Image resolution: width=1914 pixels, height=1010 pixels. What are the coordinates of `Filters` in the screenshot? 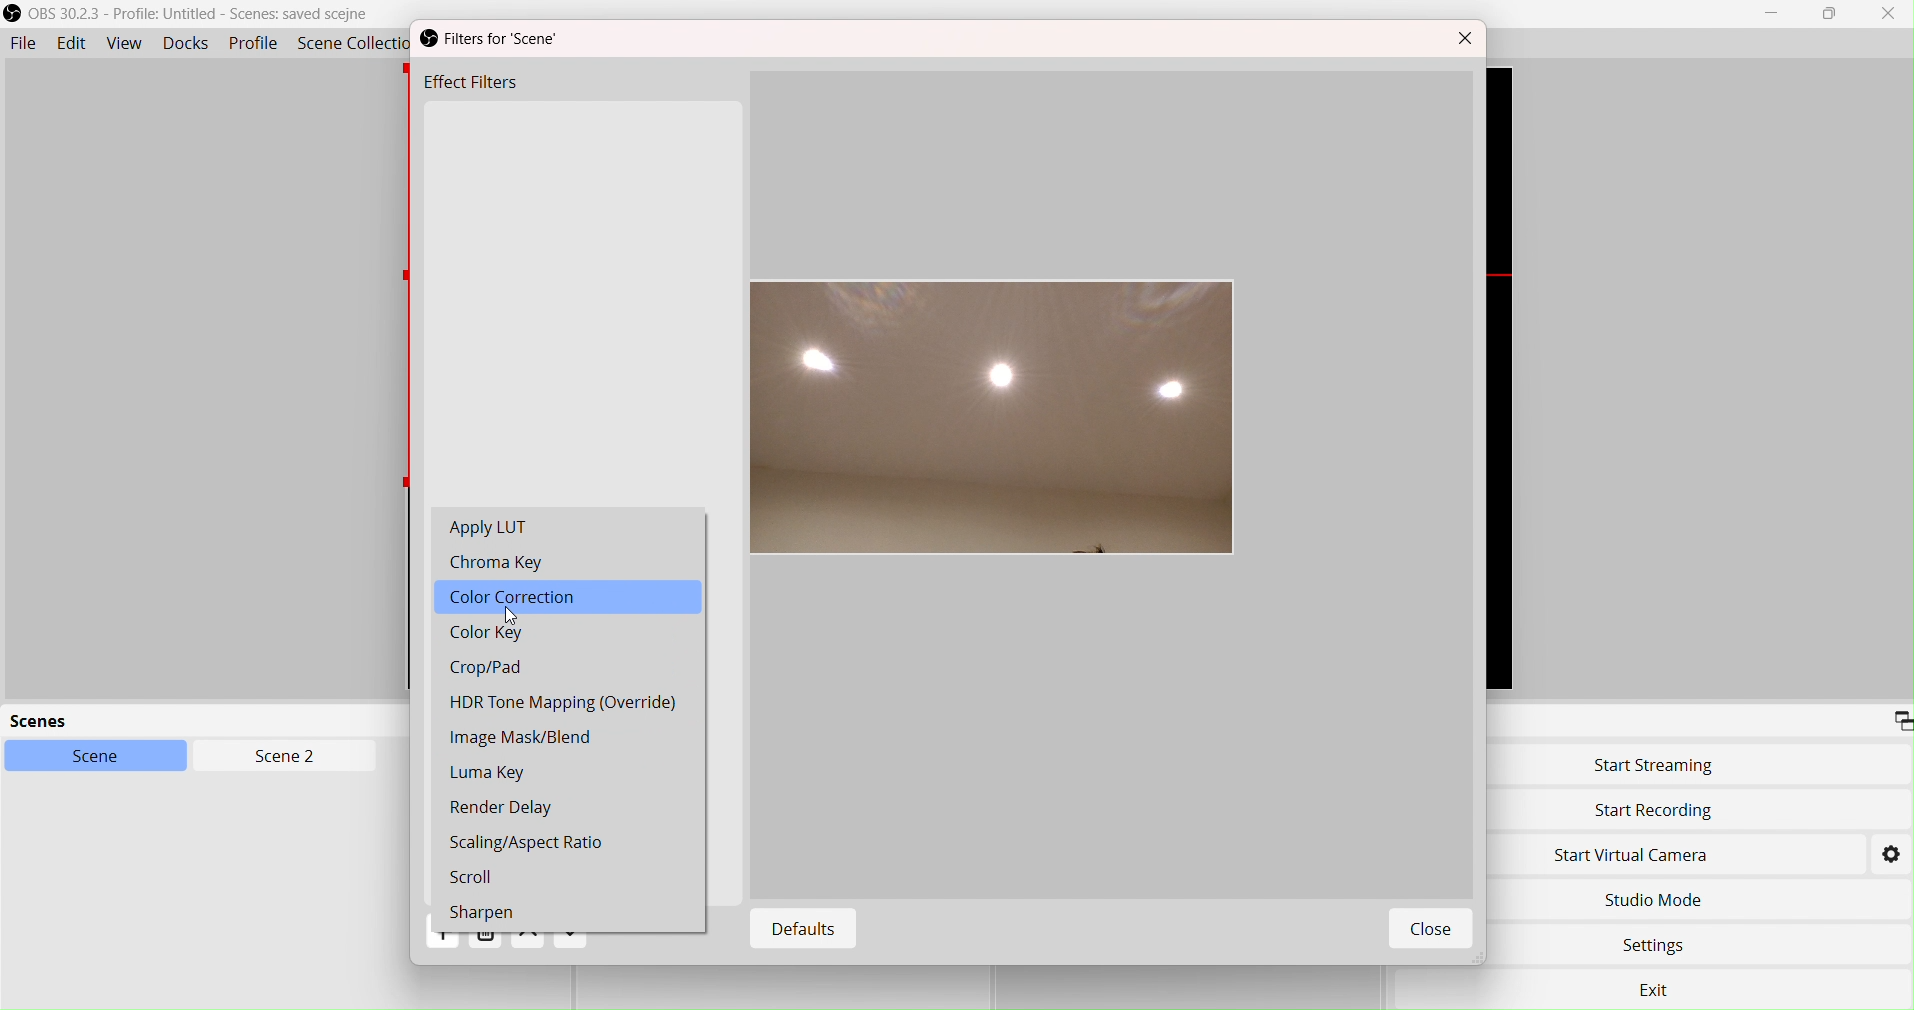 It's located at (507, 39).